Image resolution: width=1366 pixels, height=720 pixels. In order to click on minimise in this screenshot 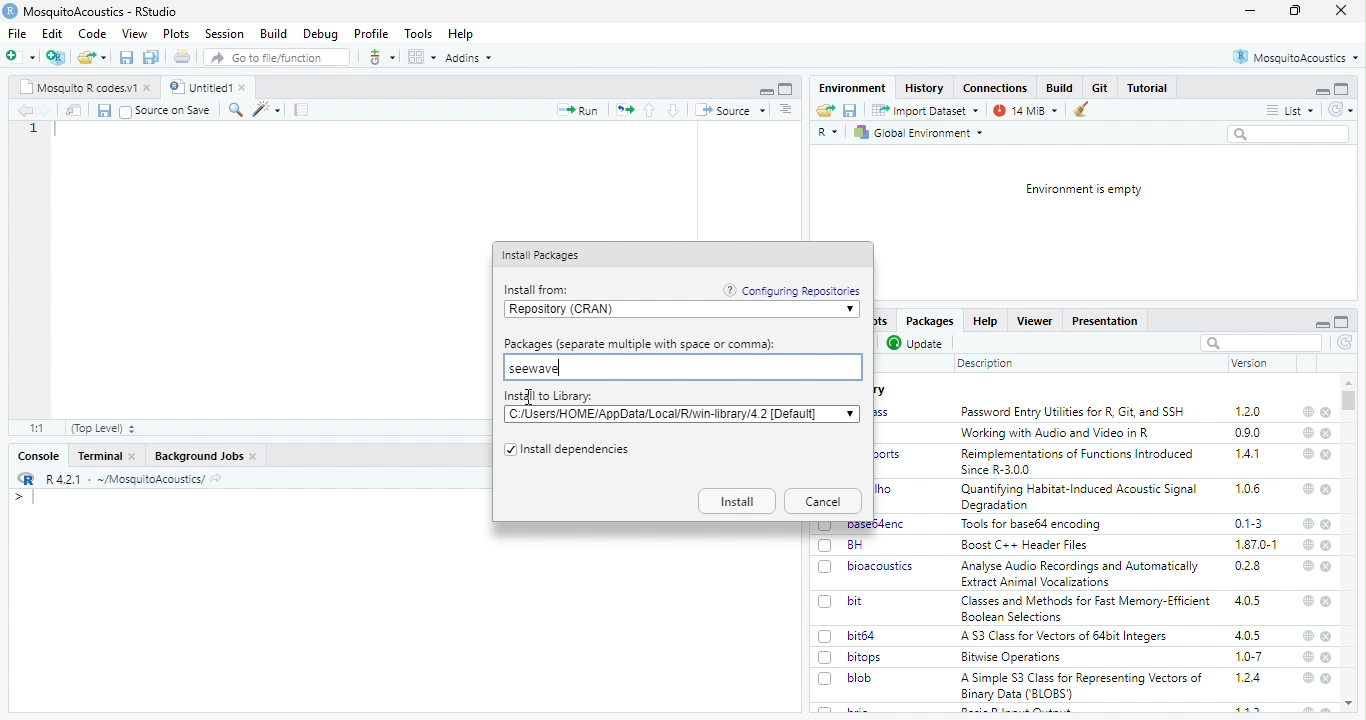, I will do `click(768, 92)`.